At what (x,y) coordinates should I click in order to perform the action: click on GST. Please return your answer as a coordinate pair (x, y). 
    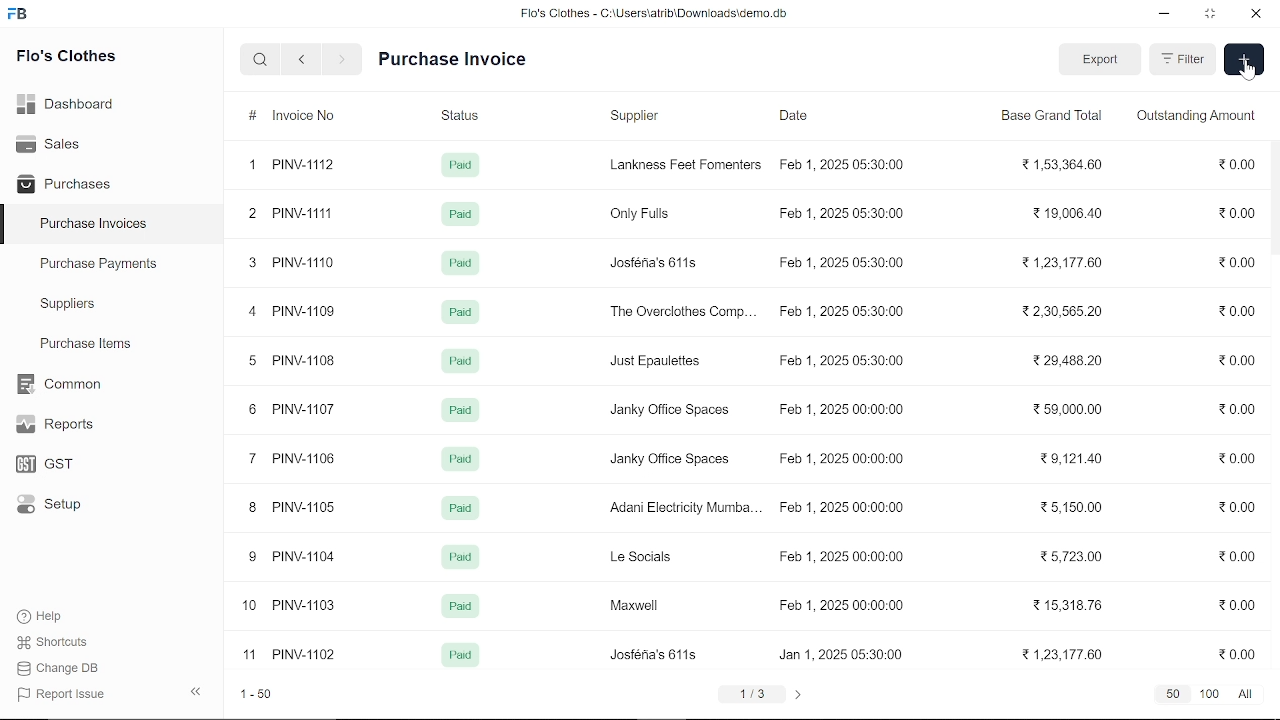
    Looking at the image, I should click on (38, 465).